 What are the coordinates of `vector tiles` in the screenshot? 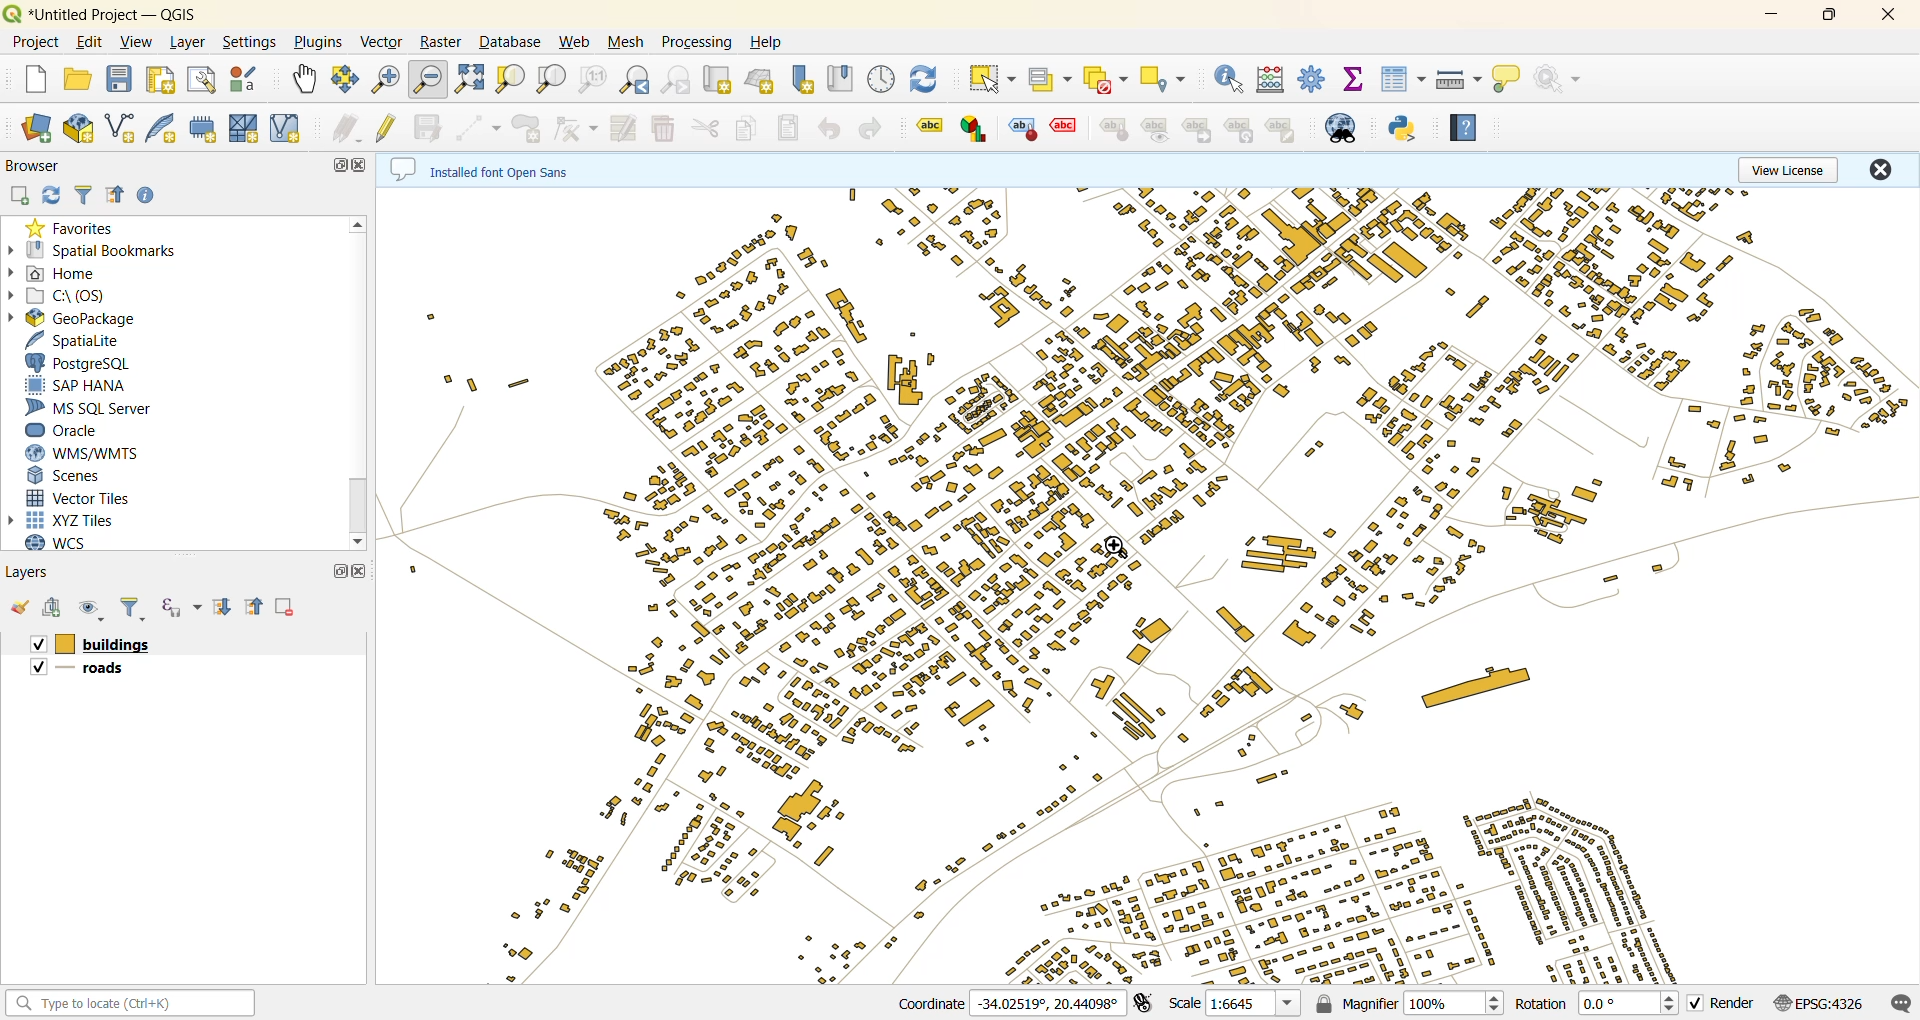 It's located at (84, 496).